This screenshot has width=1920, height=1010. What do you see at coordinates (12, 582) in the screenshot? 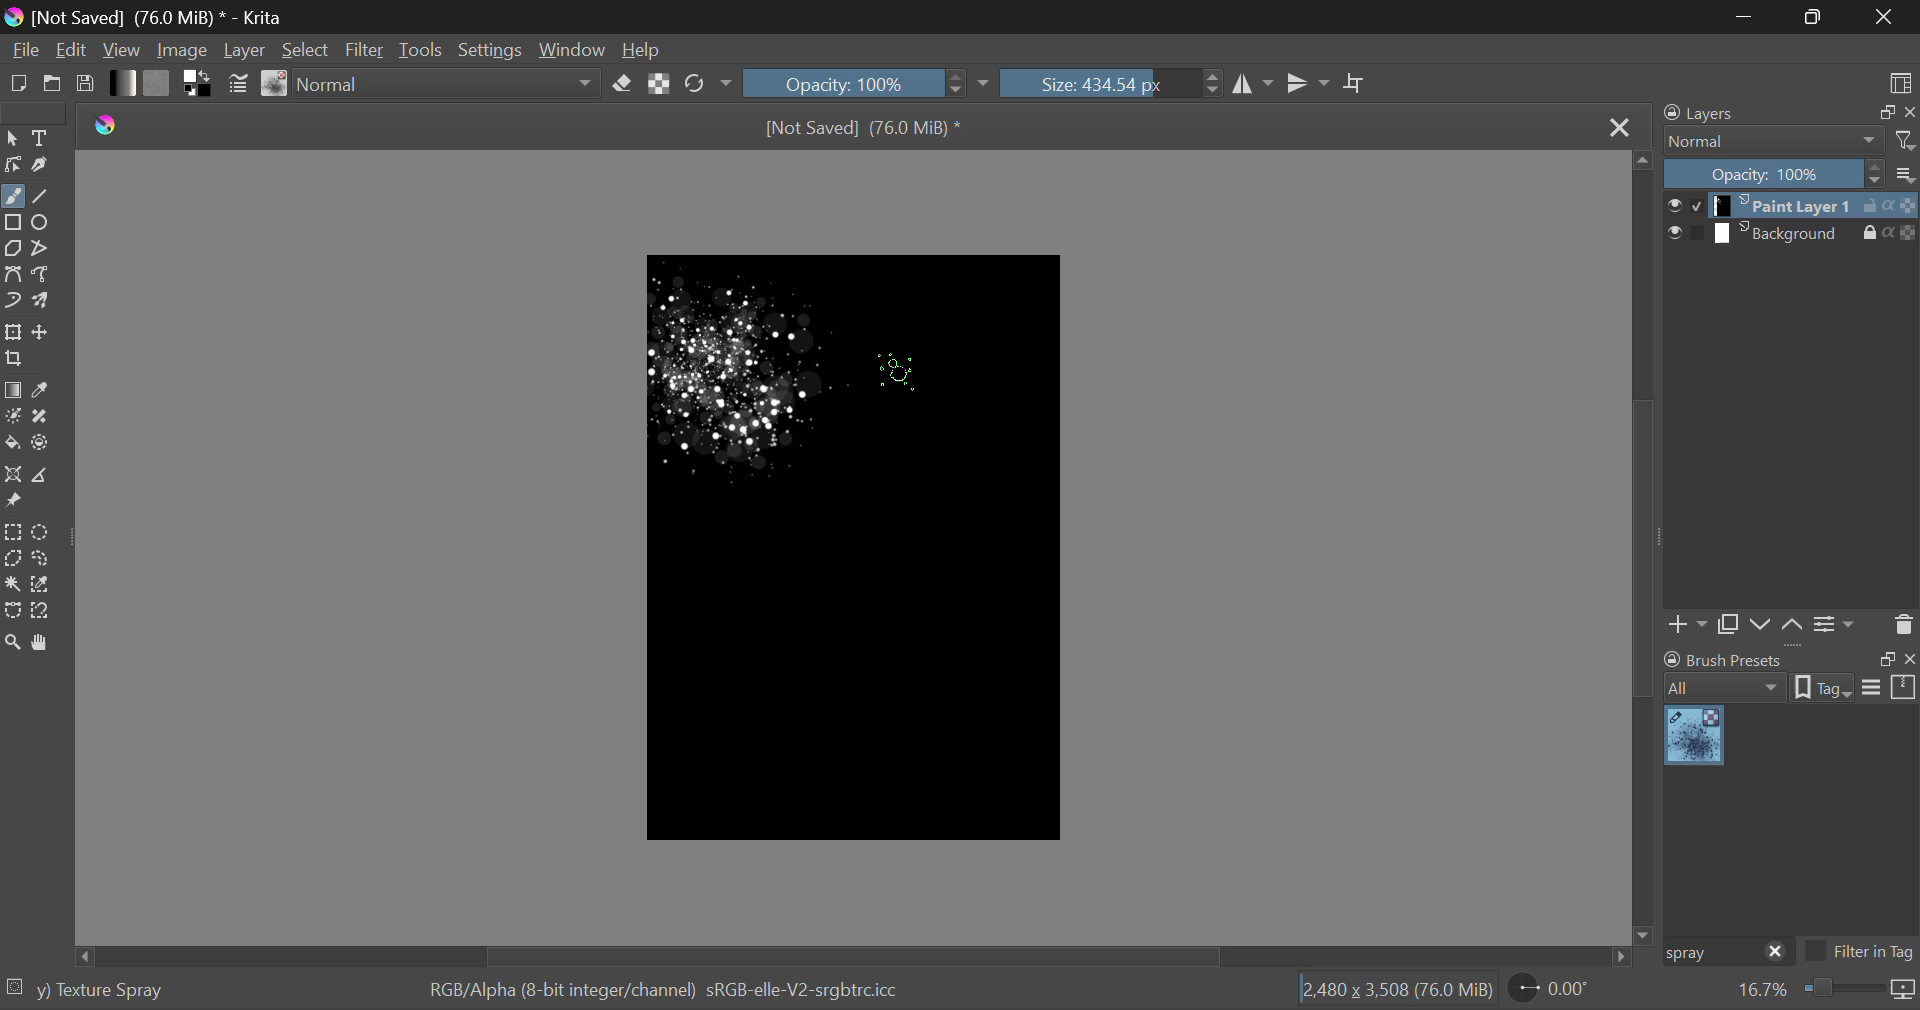
I see `Continuous Fill` at bounding box center [12, 582].